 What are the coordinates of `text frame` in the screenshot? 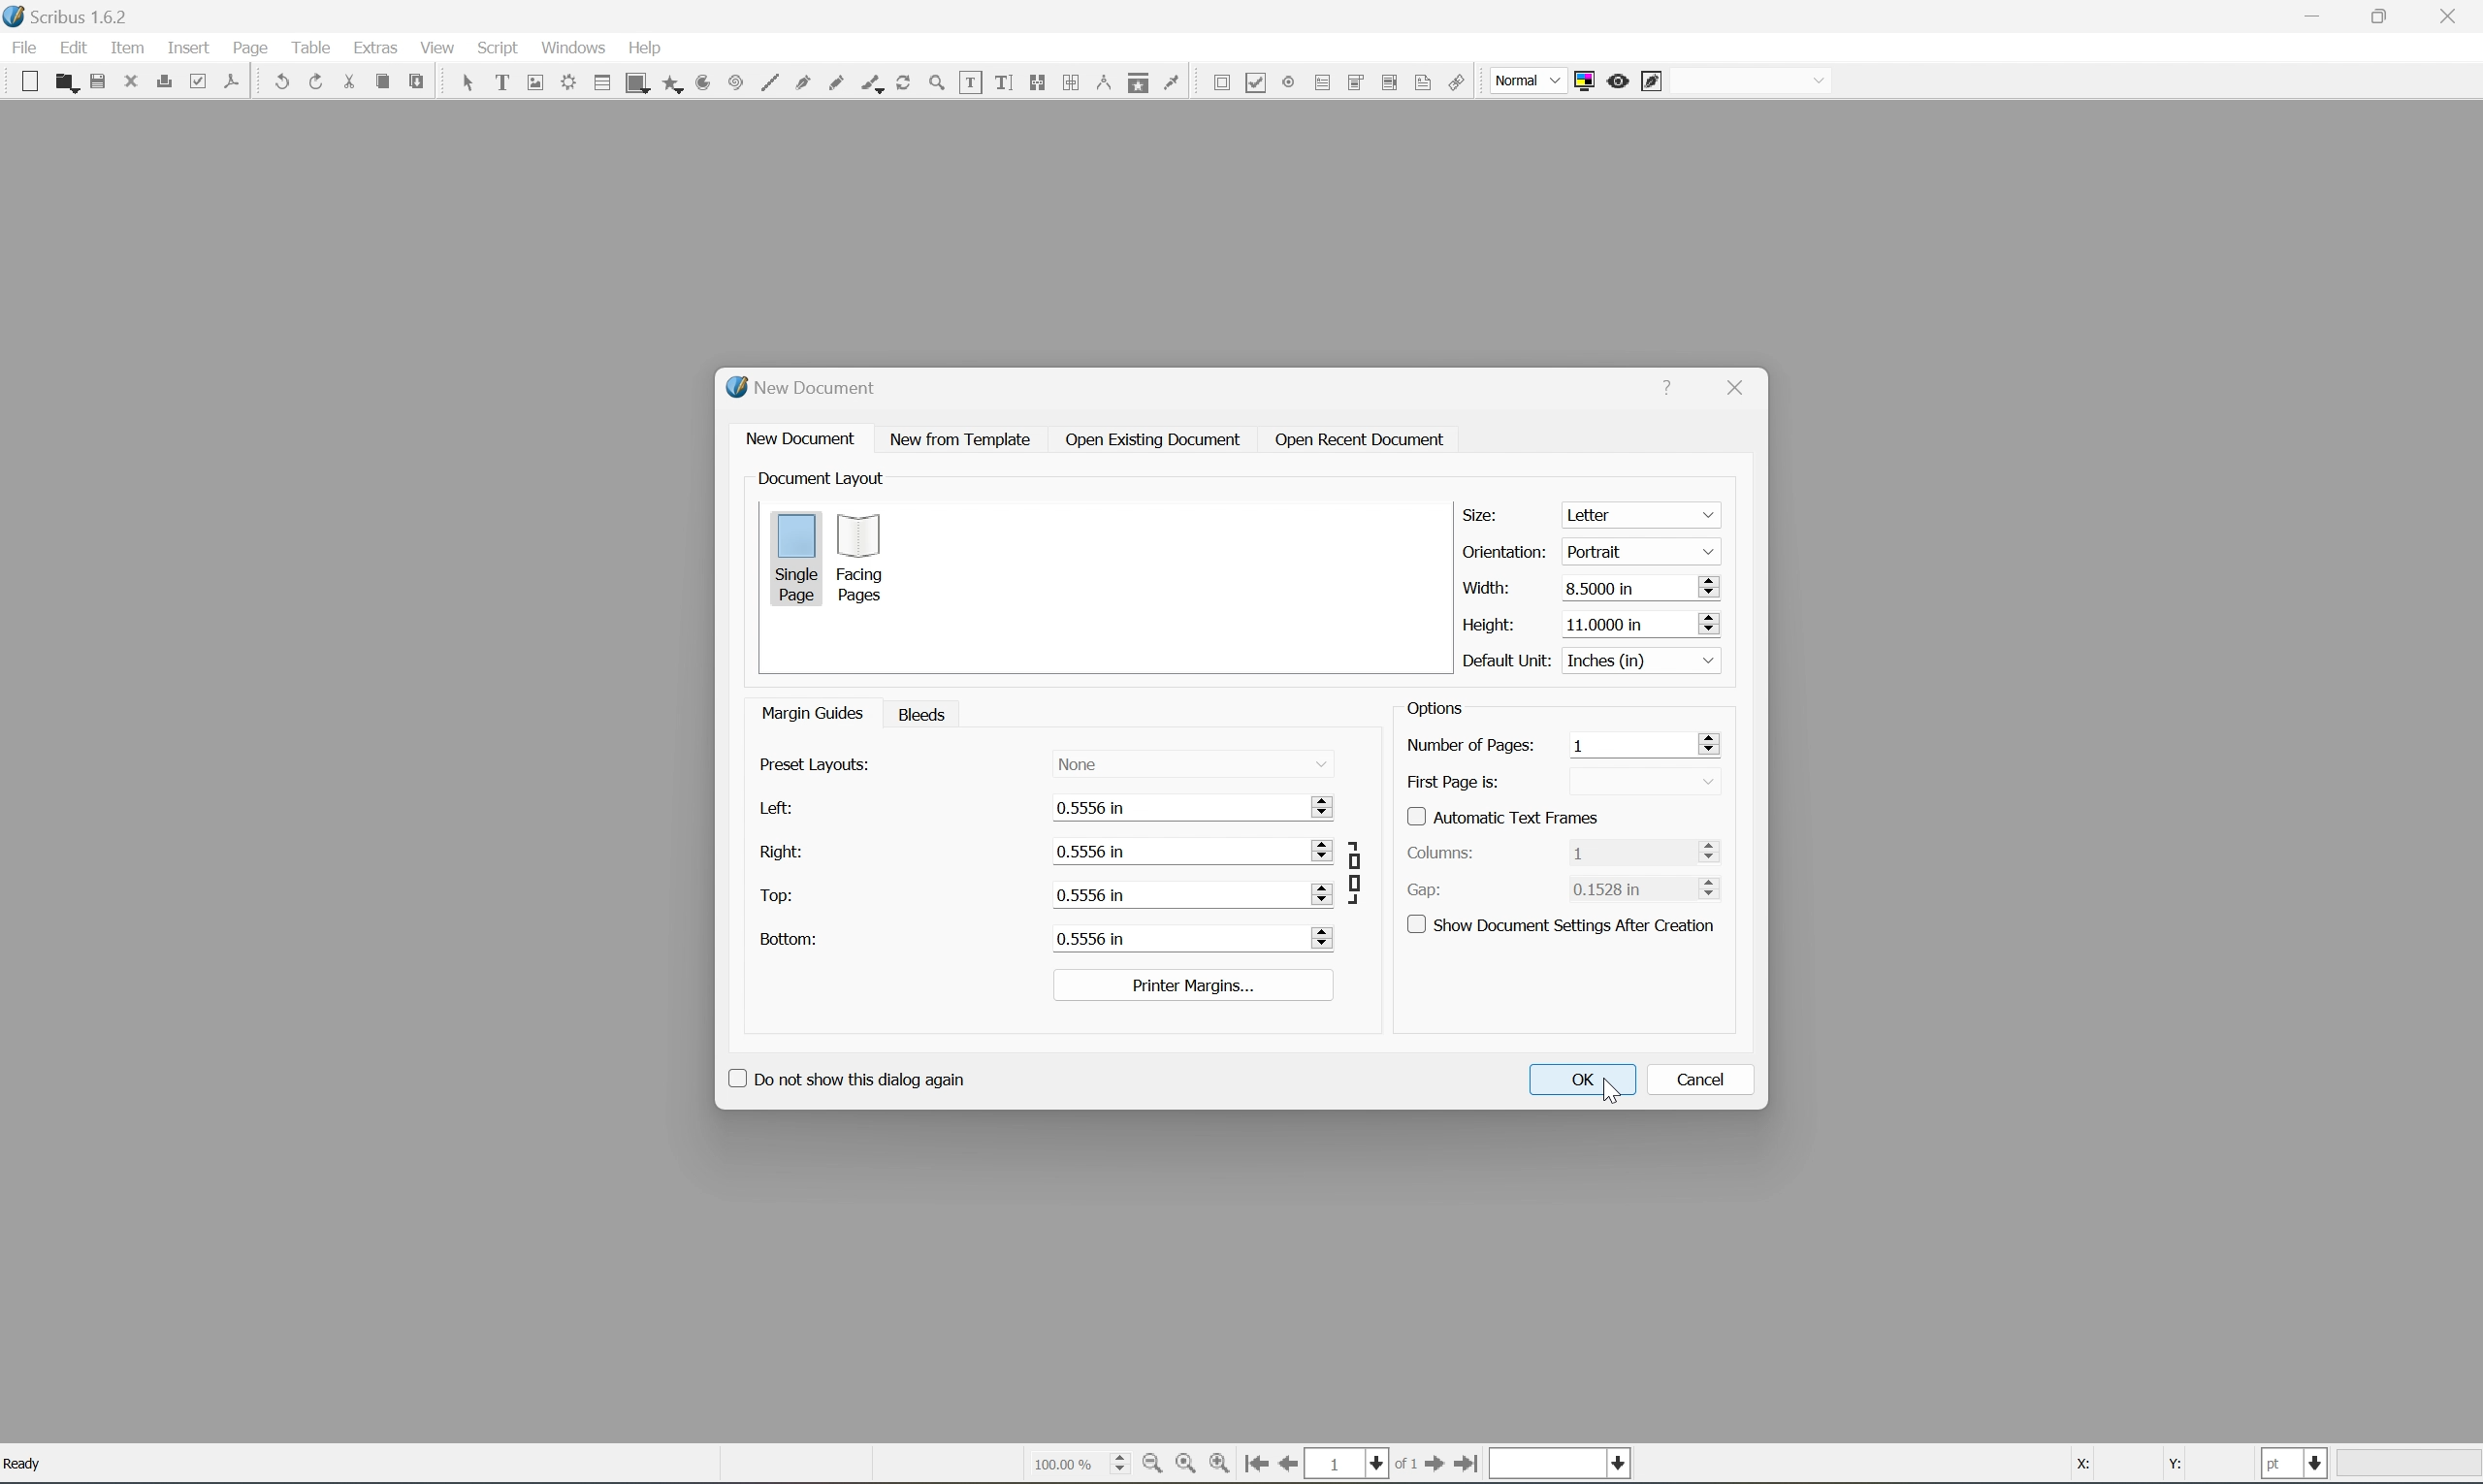 It's located at (500, 82).